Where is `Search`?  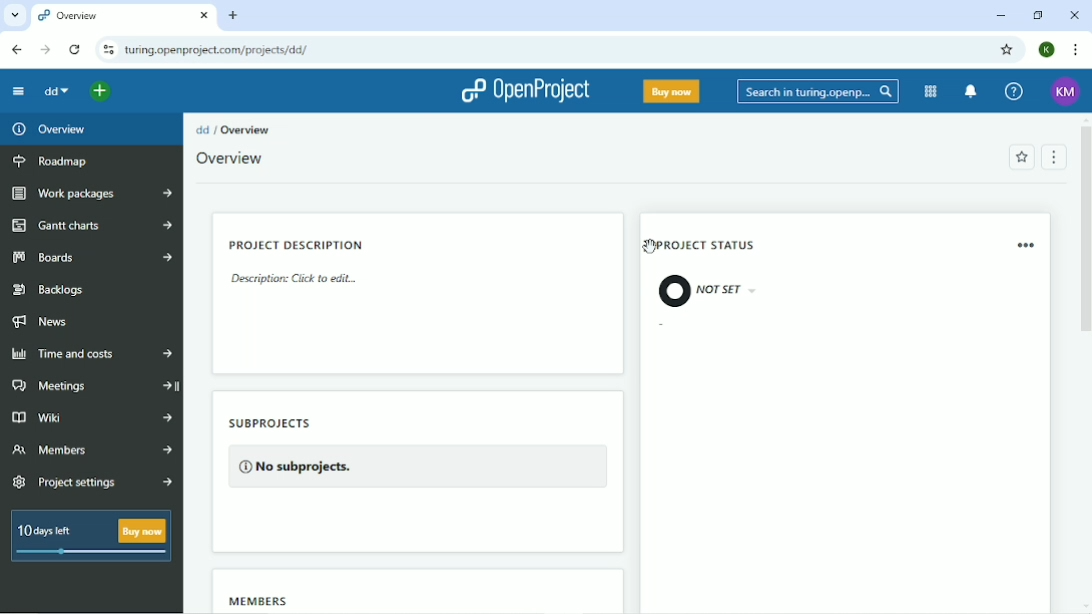 Search is located at coordinates (818, 91).